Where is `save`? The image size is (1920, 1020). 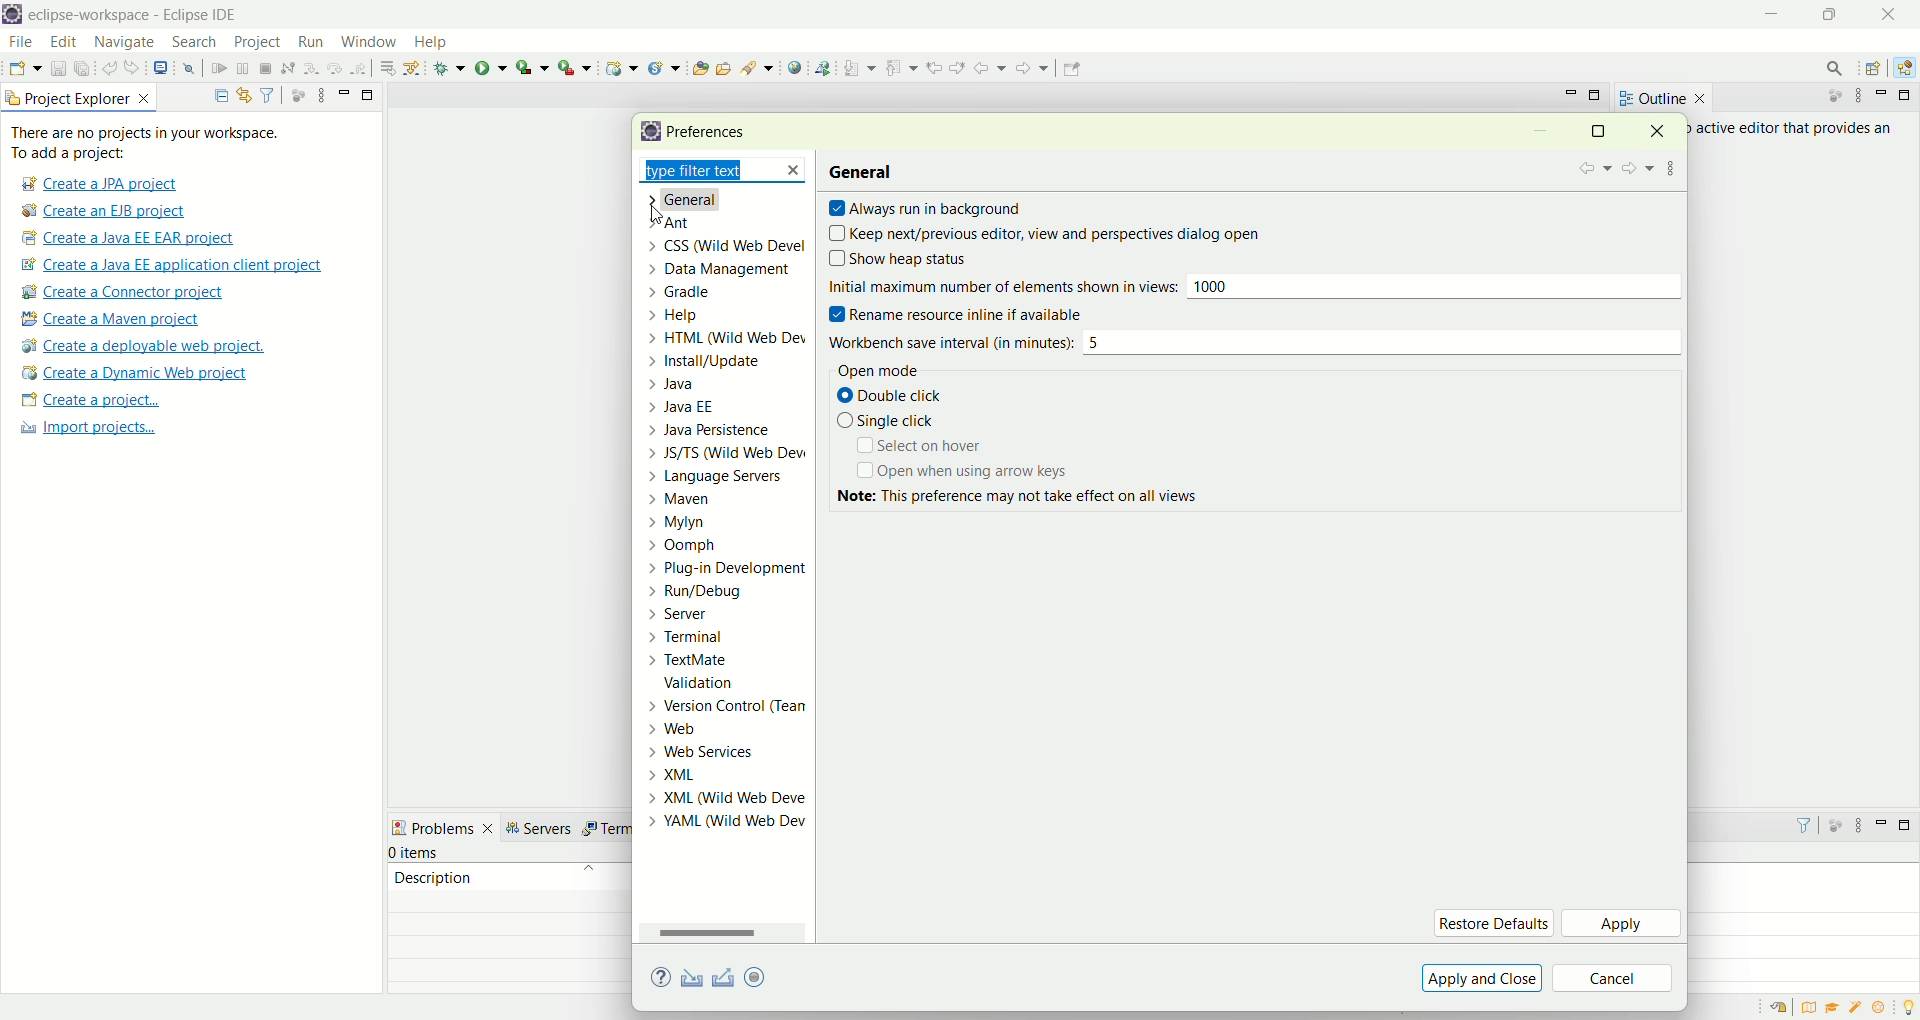 save is located at coordinates (60, 69).